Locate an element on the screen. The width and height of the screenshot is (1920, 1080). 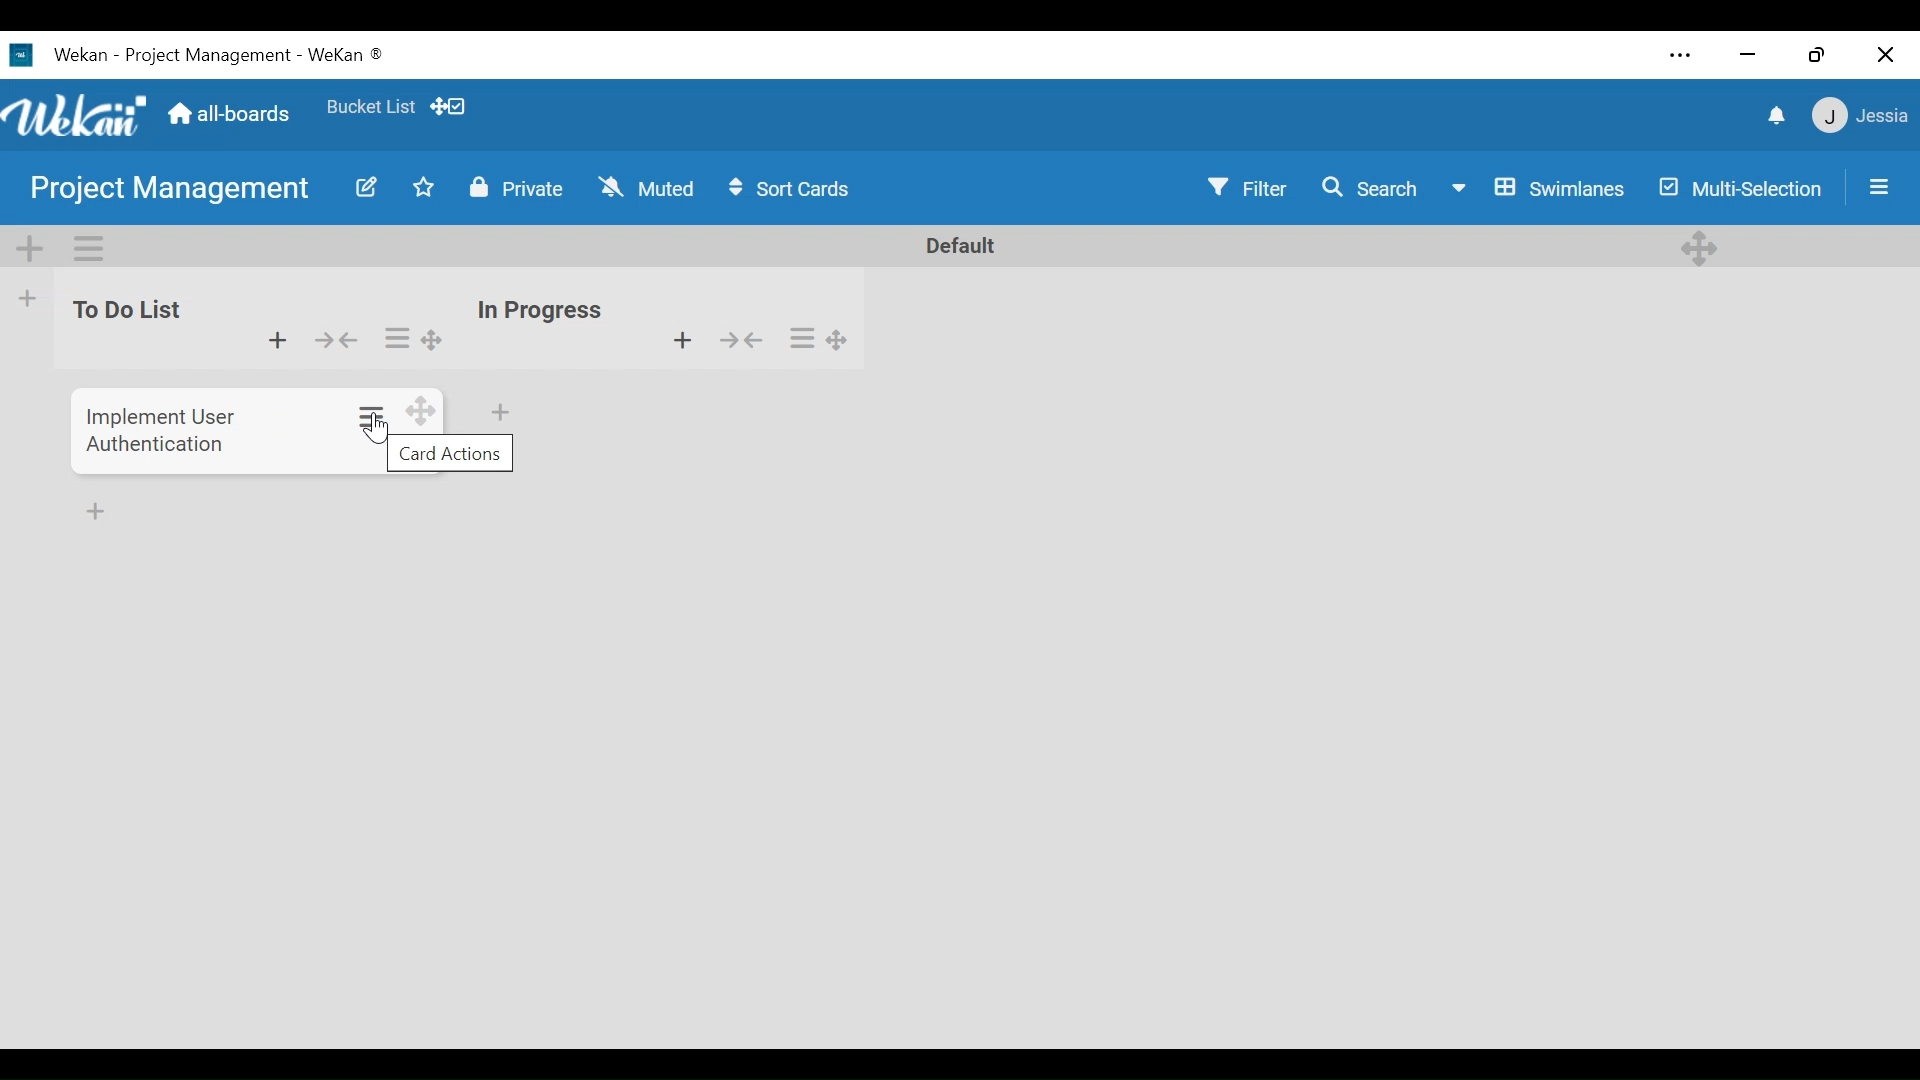
card actions is located at coordinates (372, 415).